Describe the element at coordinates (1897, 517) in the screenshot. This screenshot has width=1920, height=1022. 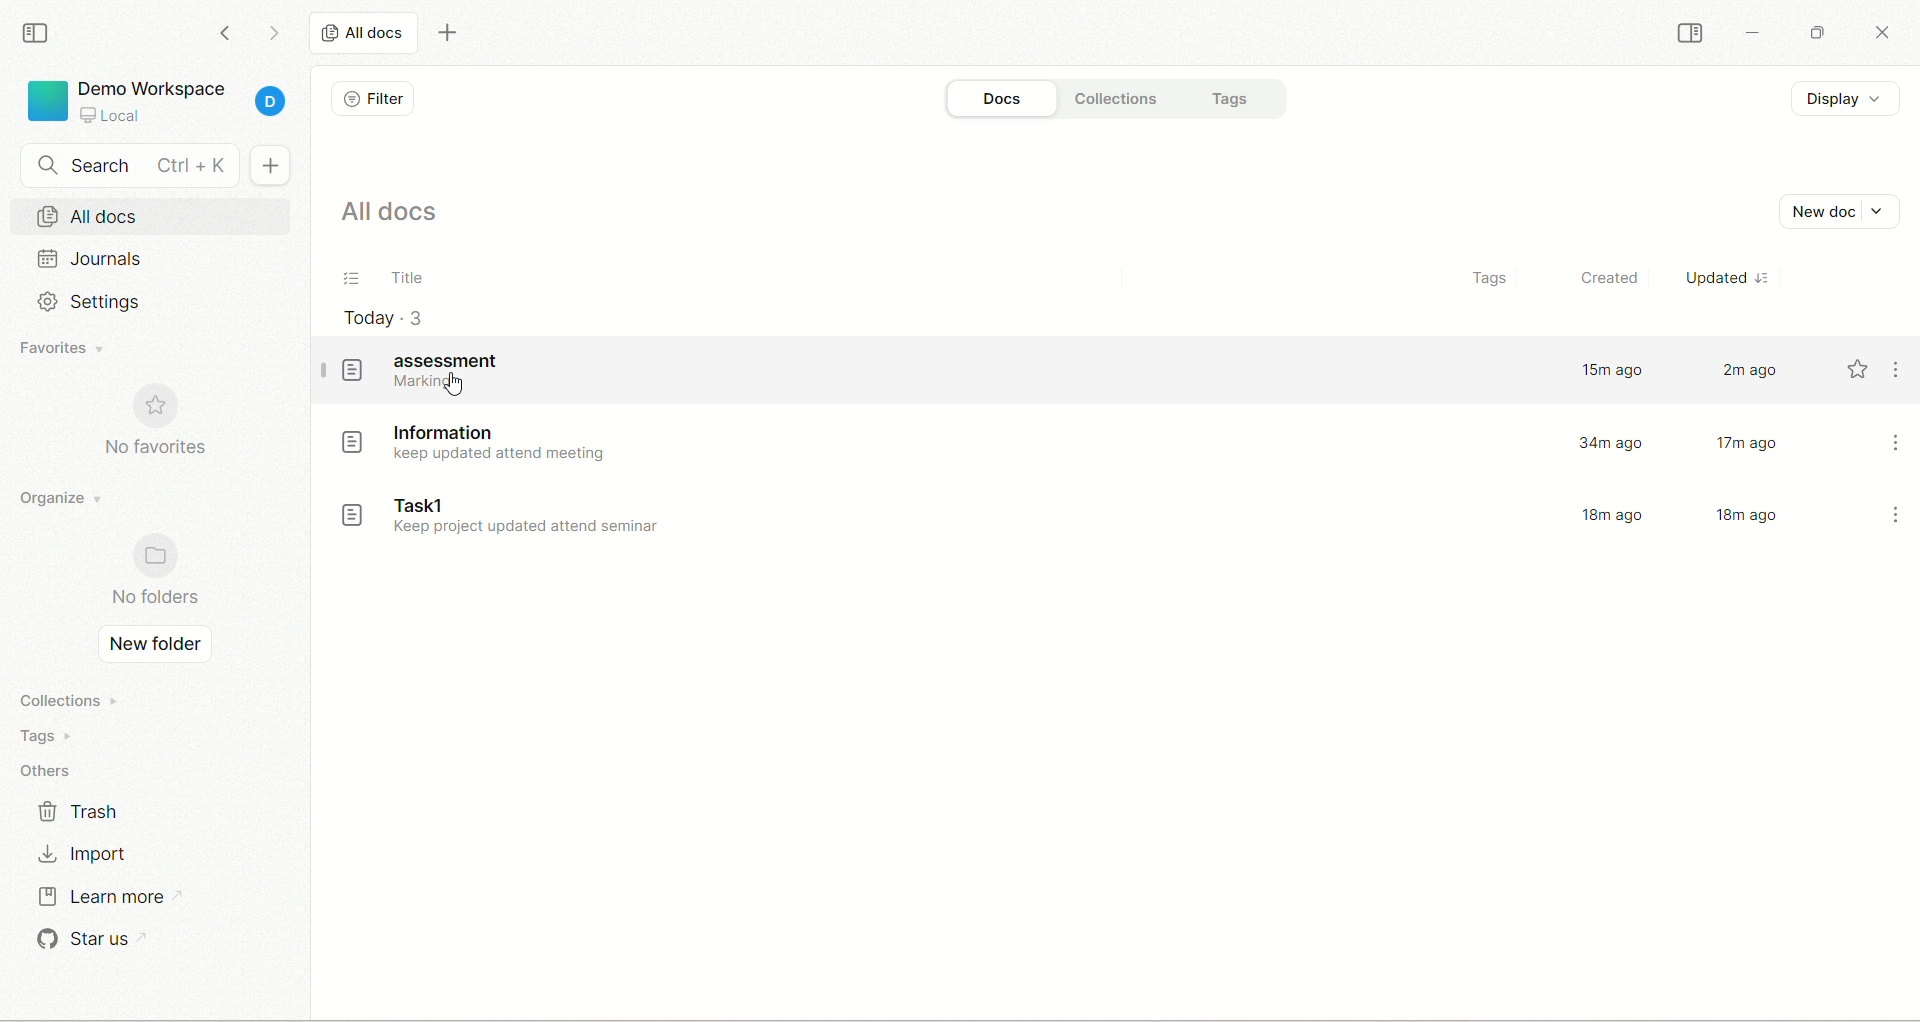
I see `options` at that location.